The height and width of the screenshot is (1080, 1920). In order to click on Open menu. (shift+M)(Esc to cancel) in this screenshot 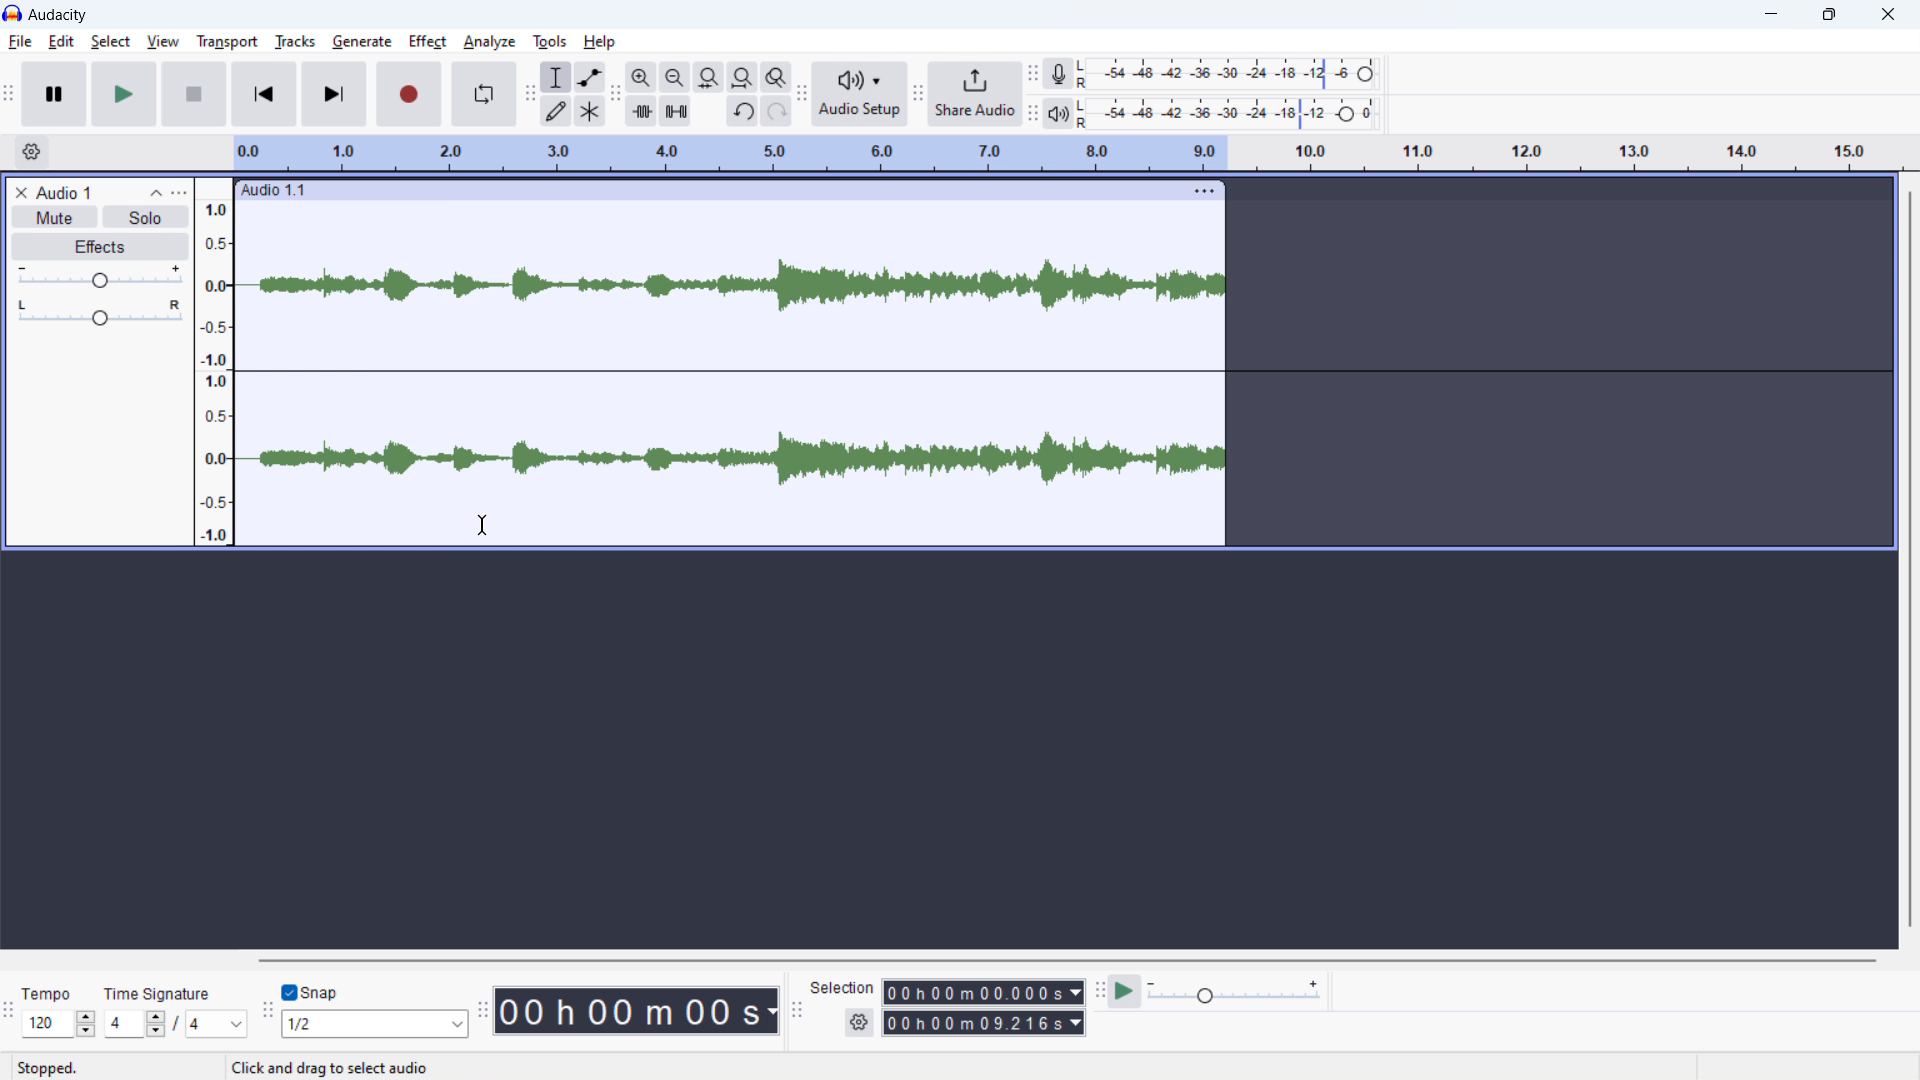, I will do `click(371, 1068)`.